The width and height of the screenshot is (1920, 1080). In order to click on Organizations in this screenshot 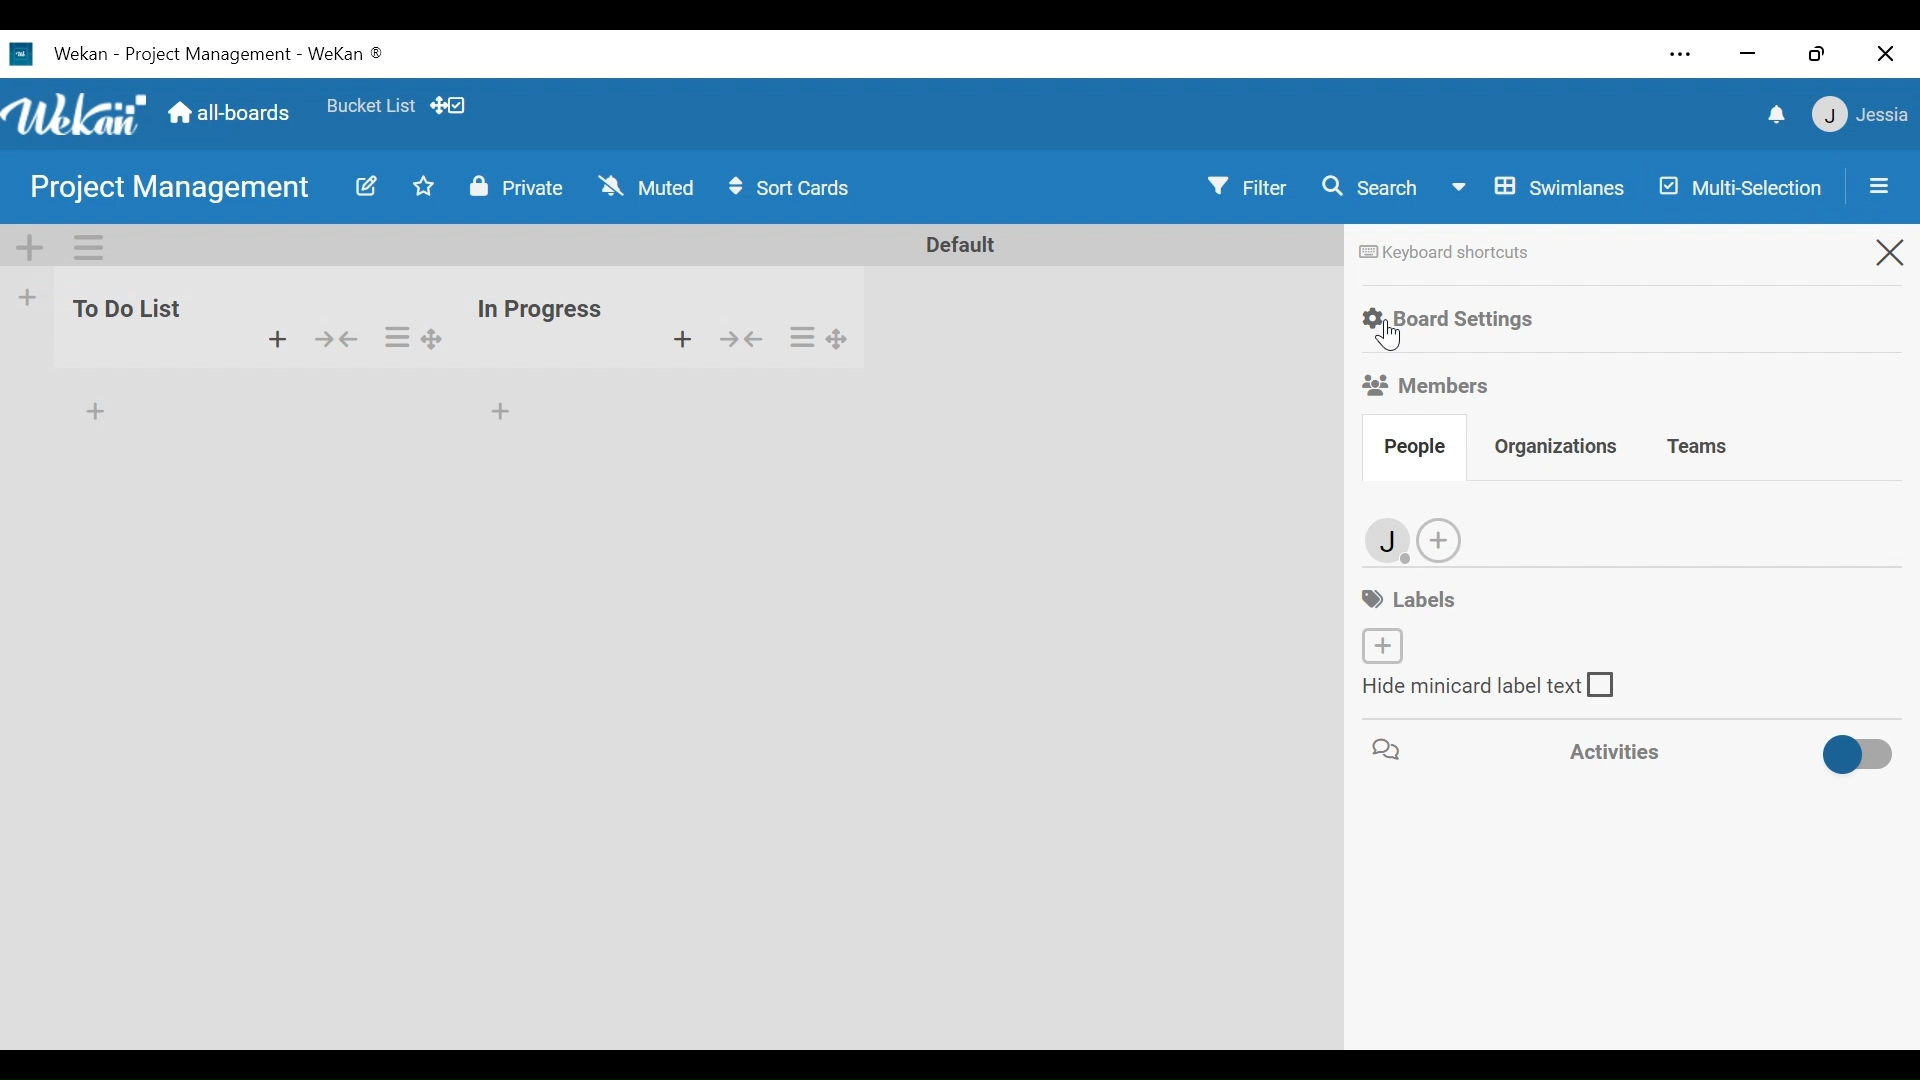, I will do `click(1558, 448)`.